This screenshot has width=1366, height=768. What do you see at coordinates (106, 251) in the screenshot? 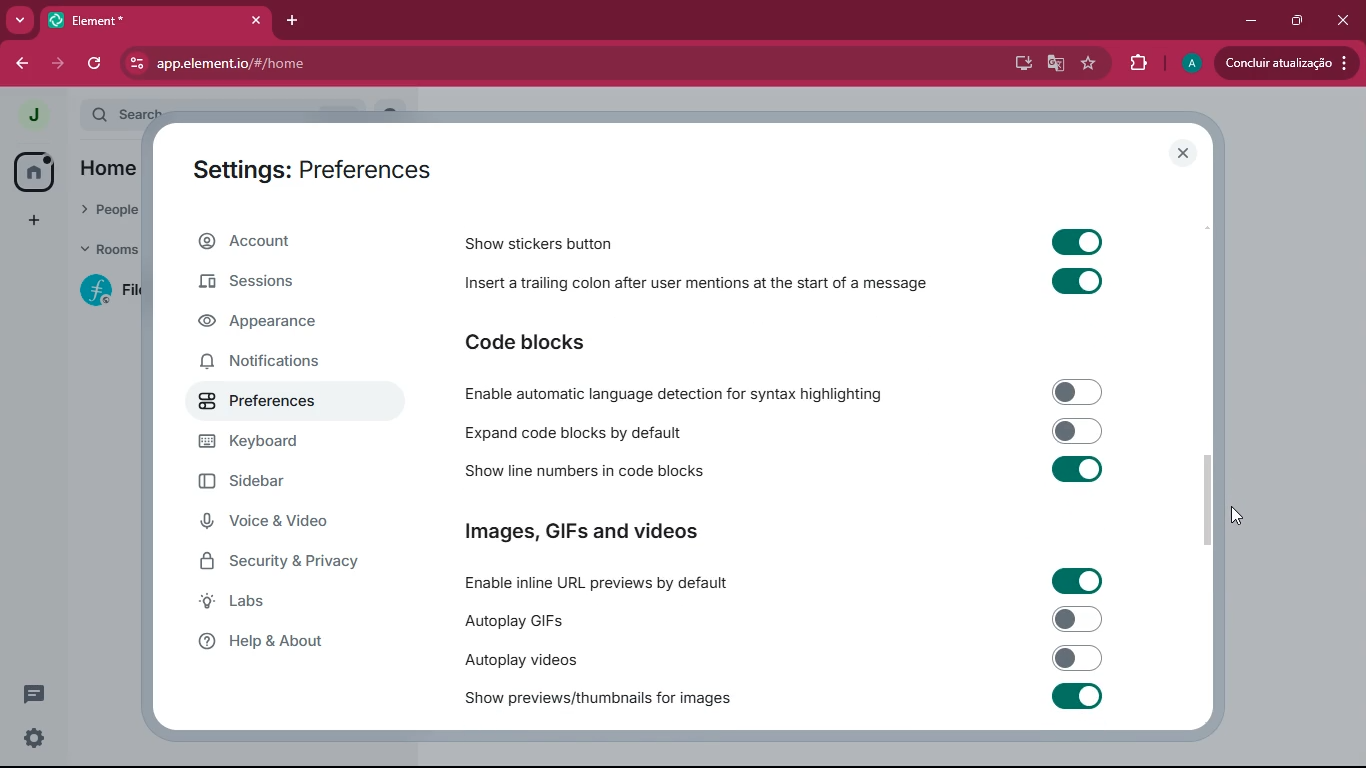
I see `rooms` at bounding box center [106, 251].